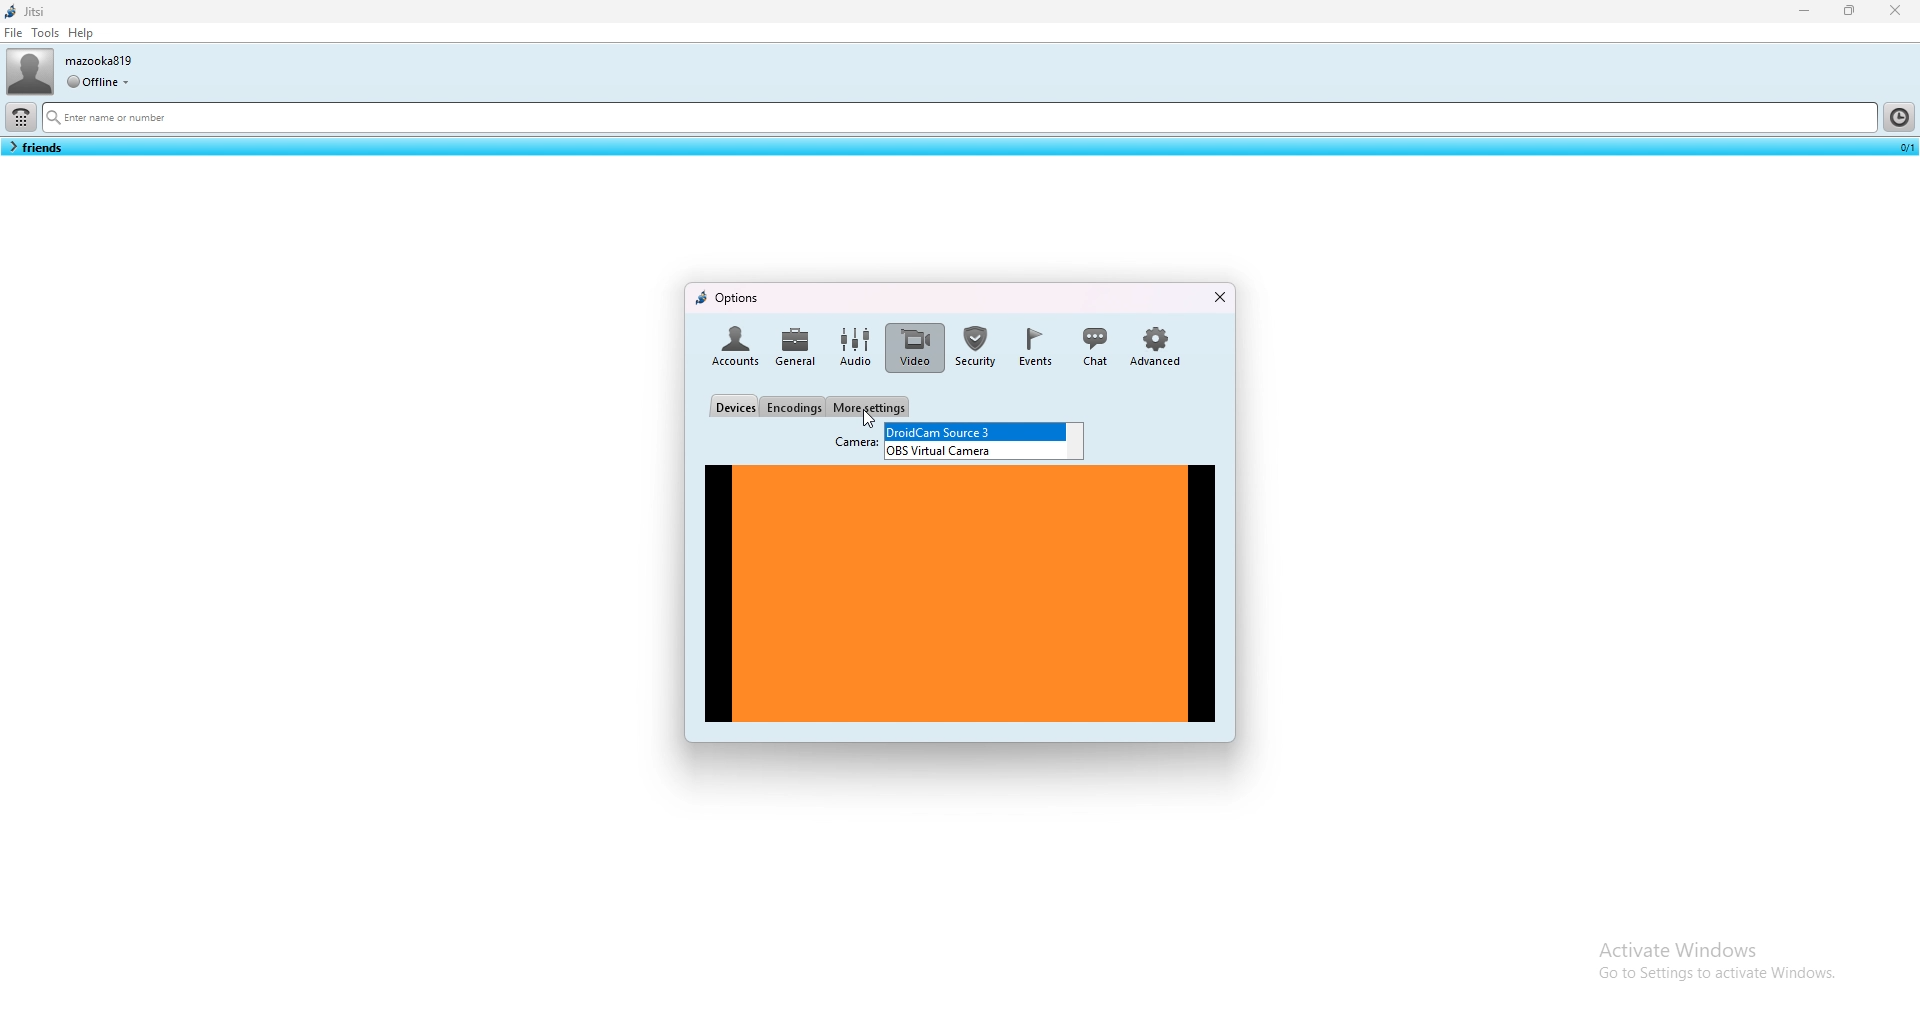 This screenshot has height=1030, width=1920. What do you see at coordinates (958, 119) in the screenshot?
I see `search bar` at bounding box center [958, 119].